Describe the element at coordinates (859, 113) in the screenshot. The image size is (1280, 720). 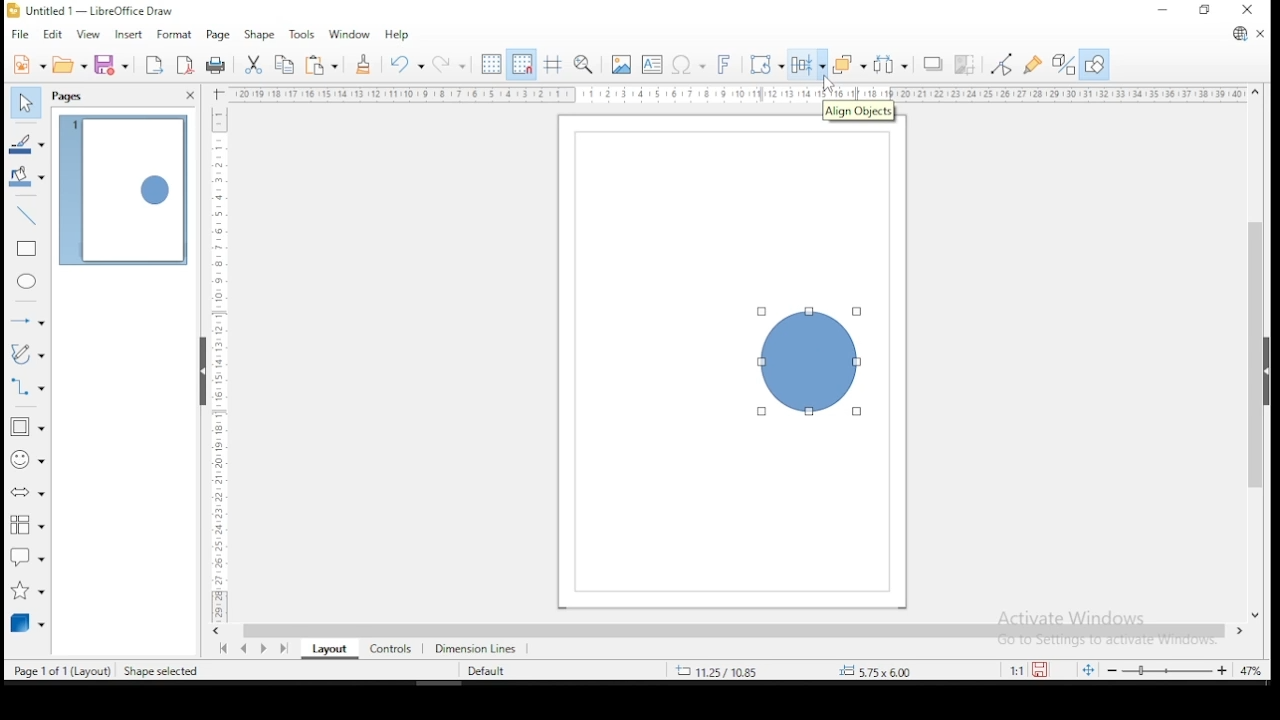
I see `align objects` at that location.